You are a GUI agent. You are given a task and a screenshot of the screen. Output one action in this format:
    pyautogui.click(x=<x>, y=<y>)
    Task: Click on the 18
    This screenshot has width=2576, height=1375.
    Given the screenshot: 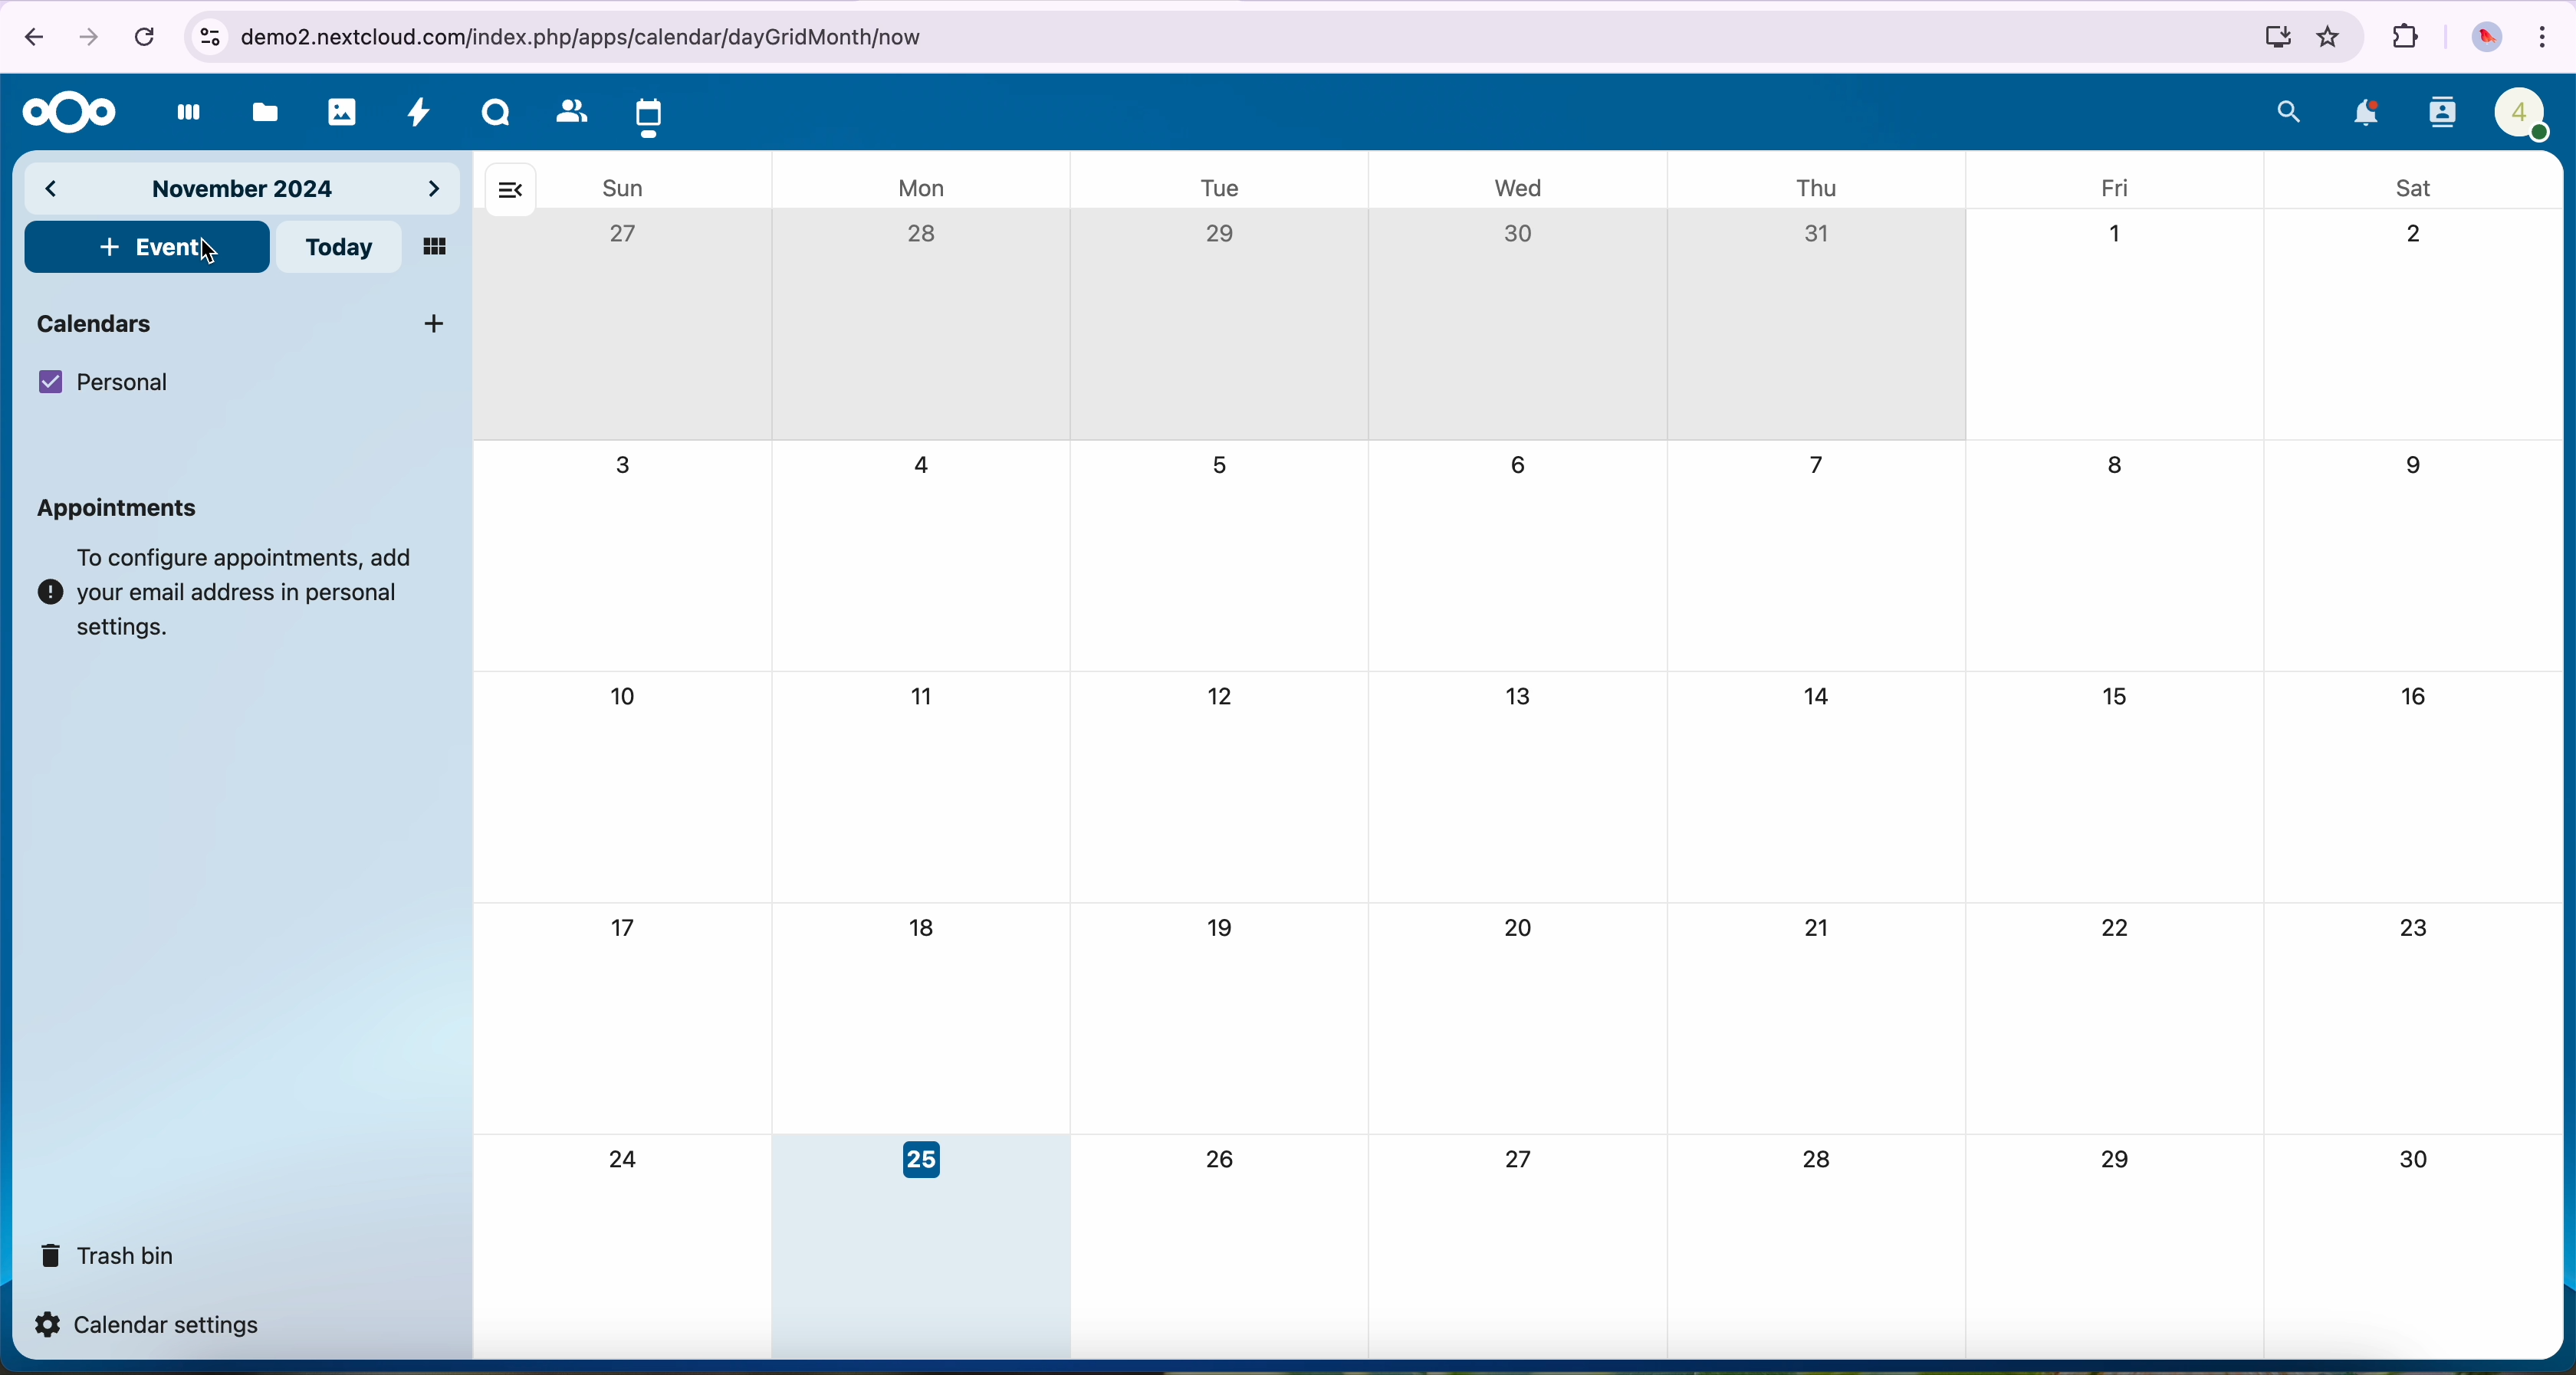 What is the action you would take?
    pyautogui.click(x=919, y=929)
    